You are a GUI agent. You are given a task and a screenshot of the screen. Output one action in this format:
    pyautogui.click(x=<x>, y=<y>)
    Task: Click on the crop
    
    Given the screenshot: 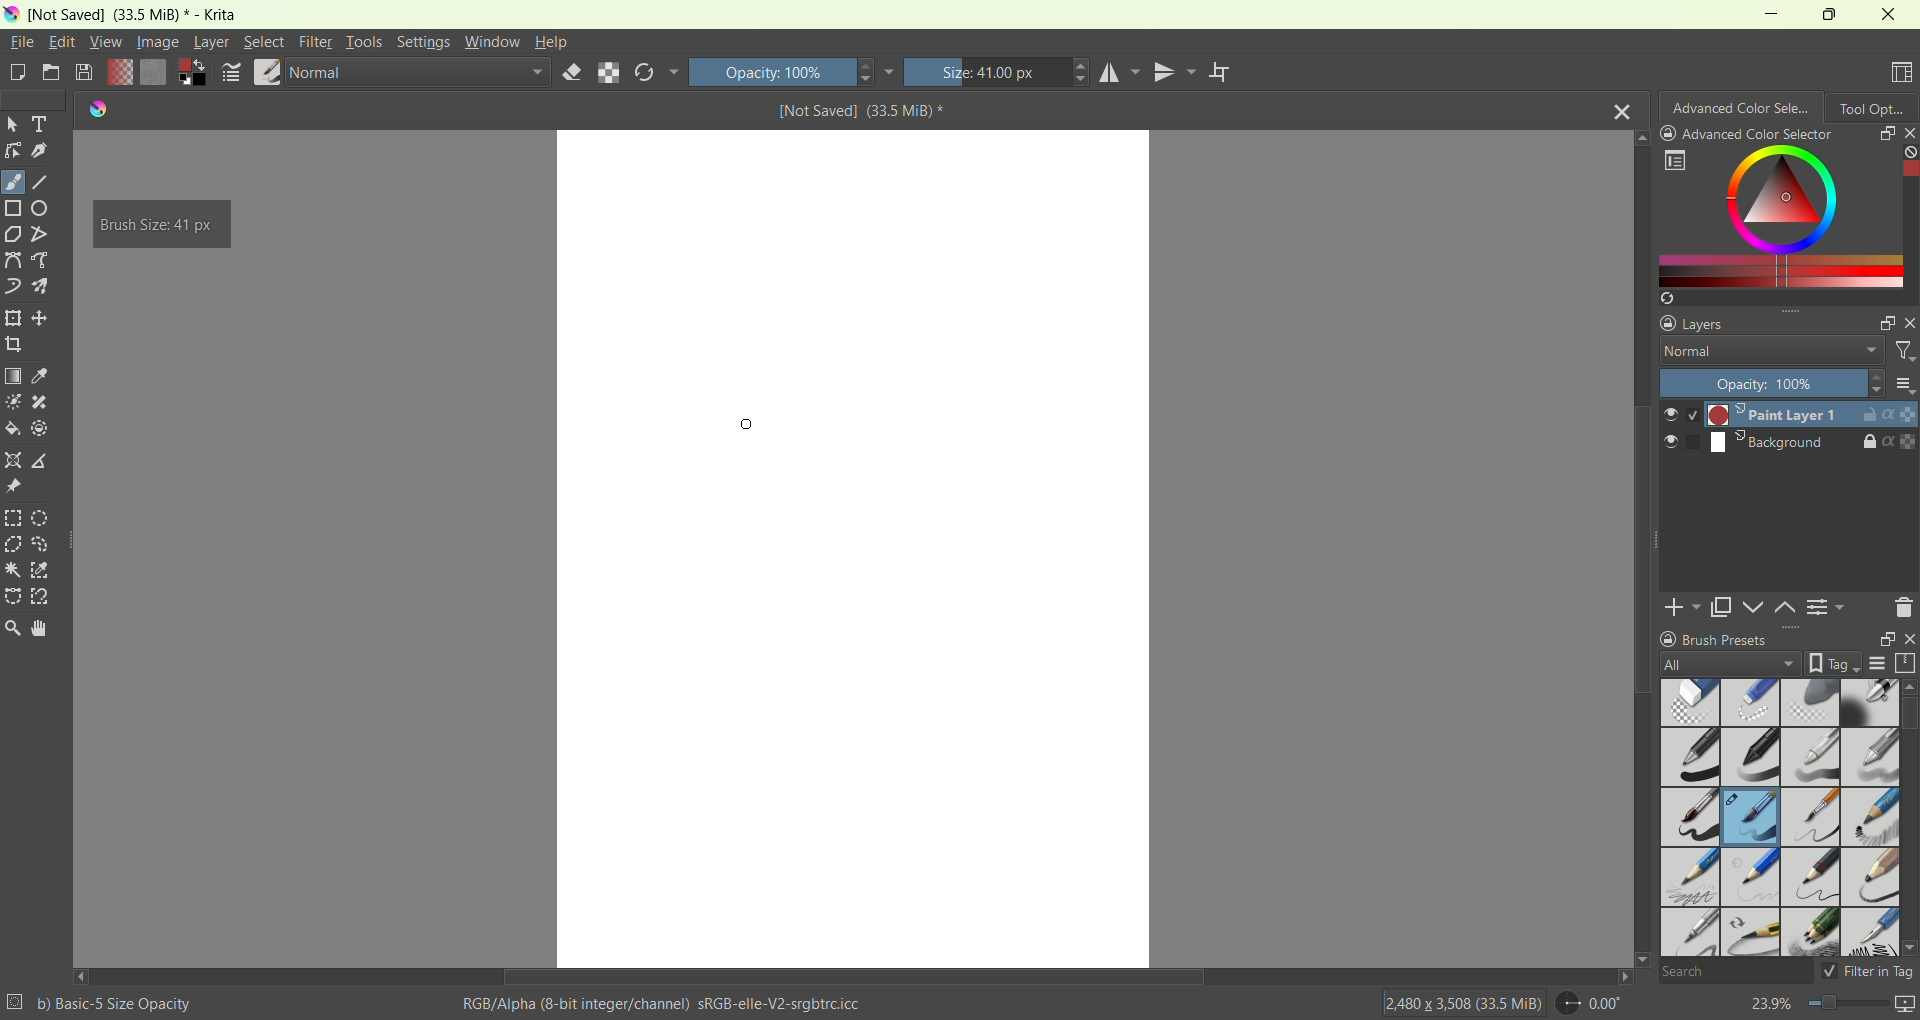 What is the action you would take?
    pyautogui.click(x=13, y=343)
    